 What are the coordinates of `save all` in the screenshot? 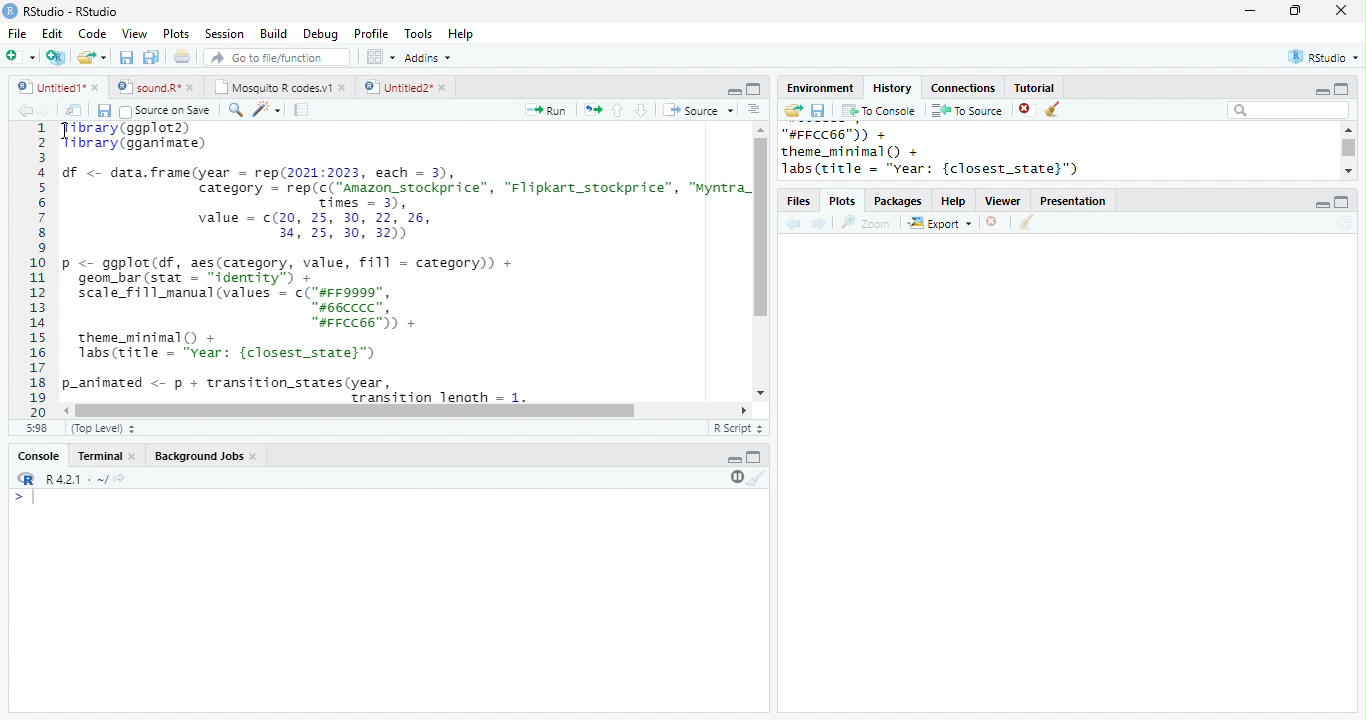 It's located at (151, 58).